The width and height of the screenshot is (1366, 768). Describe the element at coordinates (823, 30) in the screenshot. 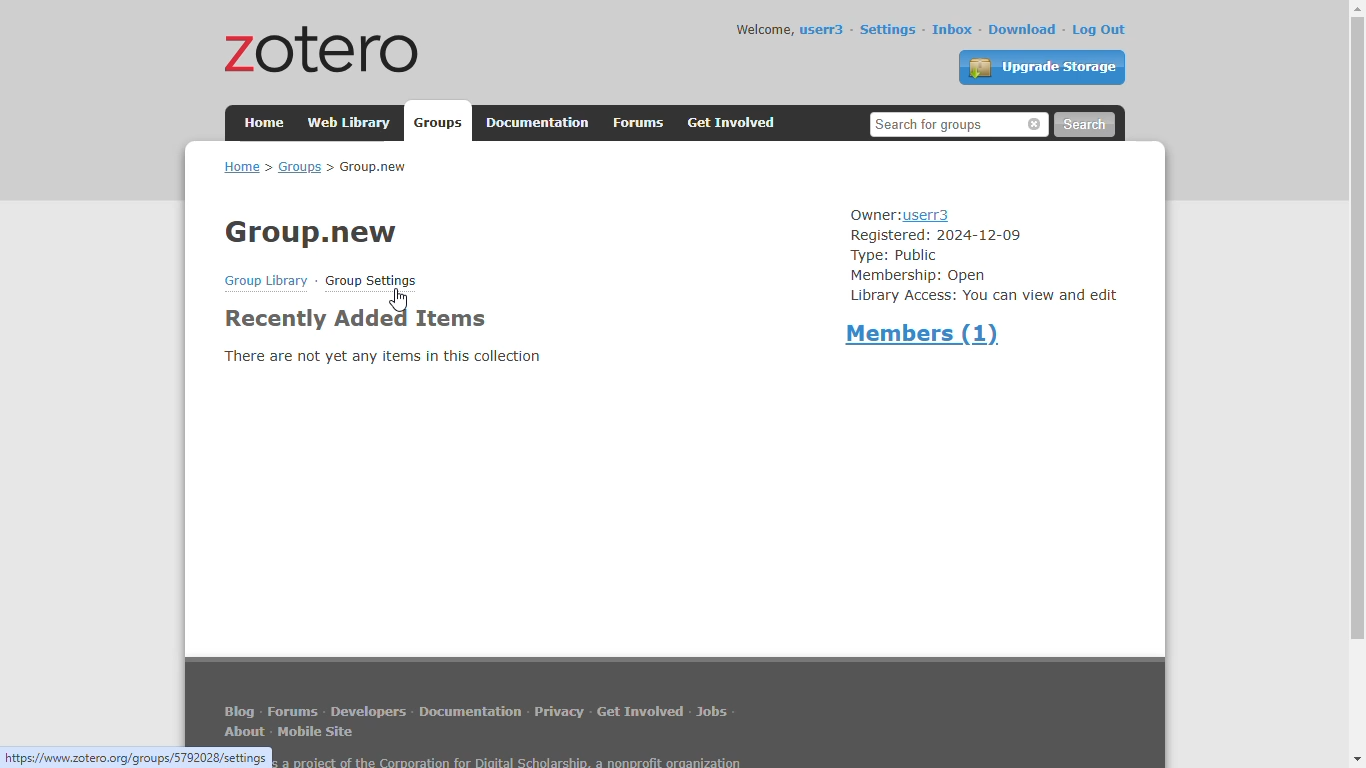

I see `userr3` at that location.